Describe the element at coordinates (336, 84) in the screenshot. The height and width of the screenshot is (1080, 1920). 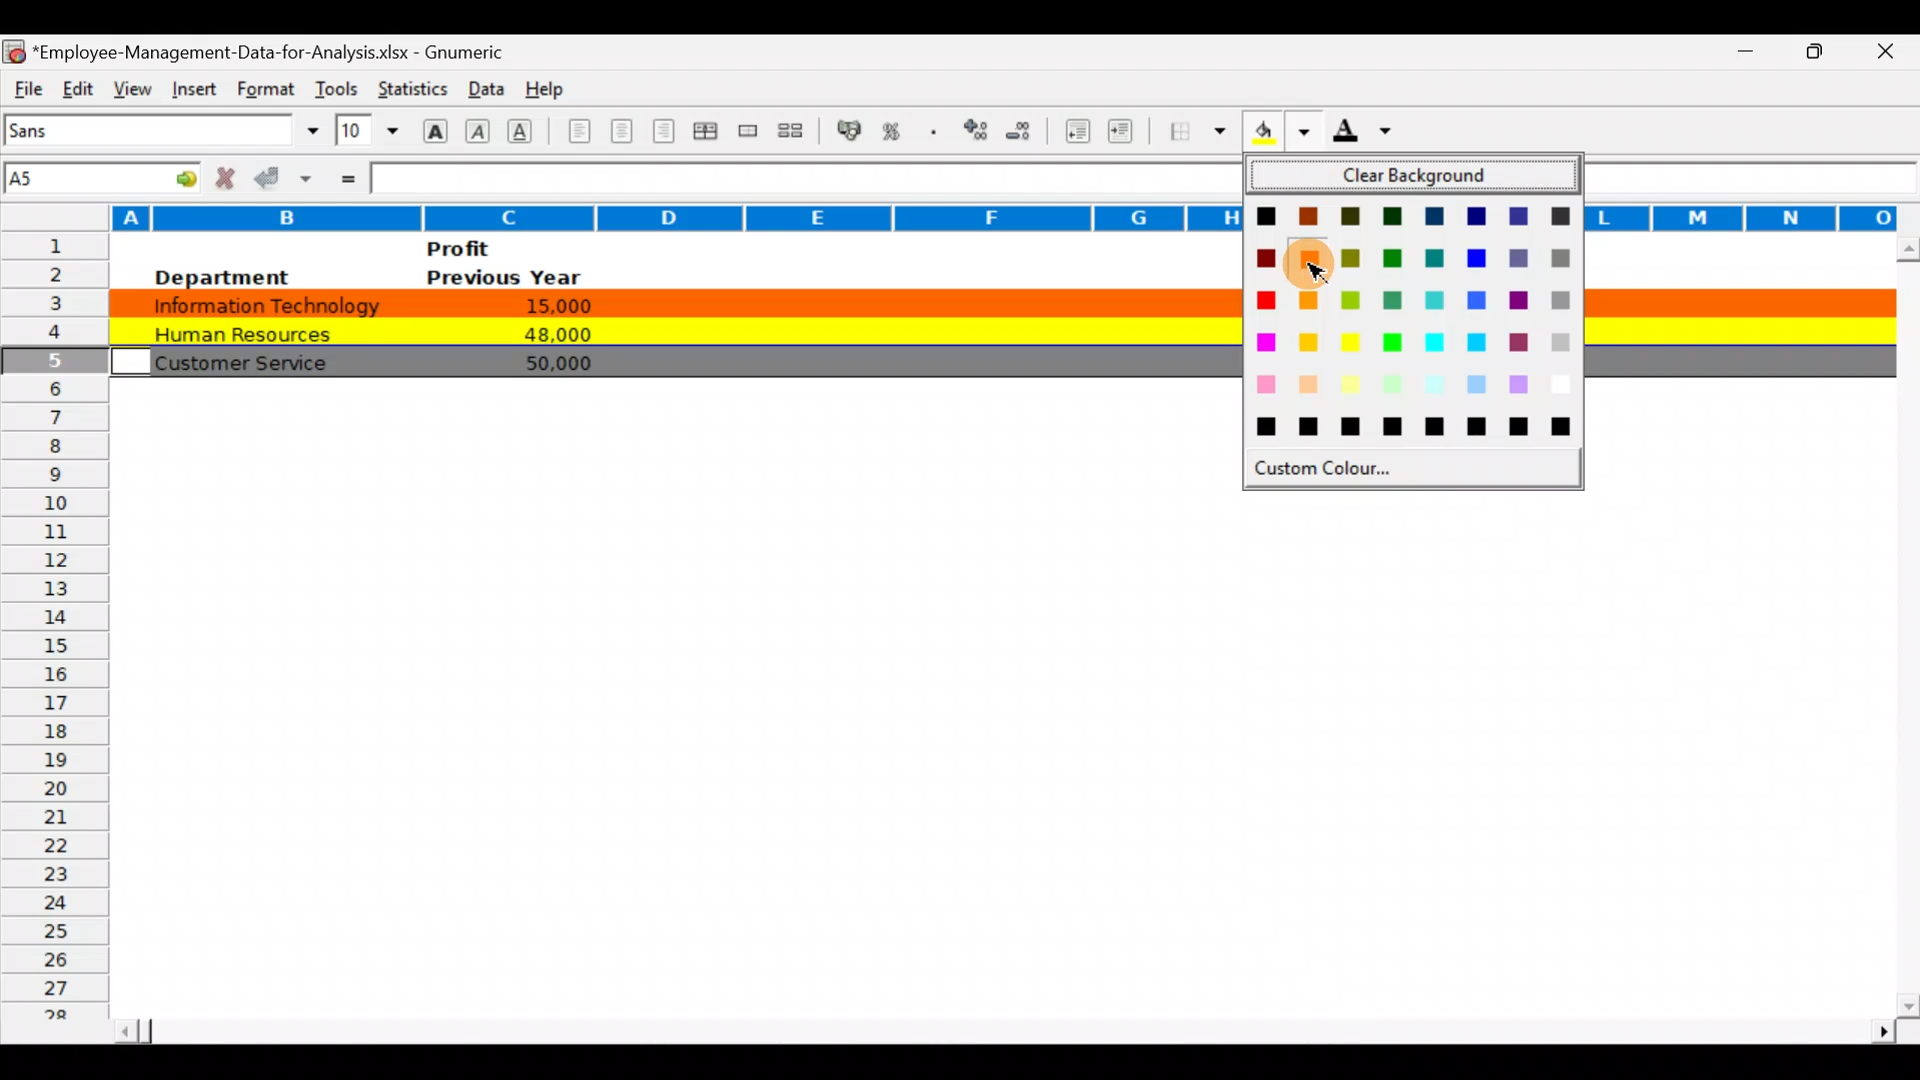
I see `Tools` at that location.